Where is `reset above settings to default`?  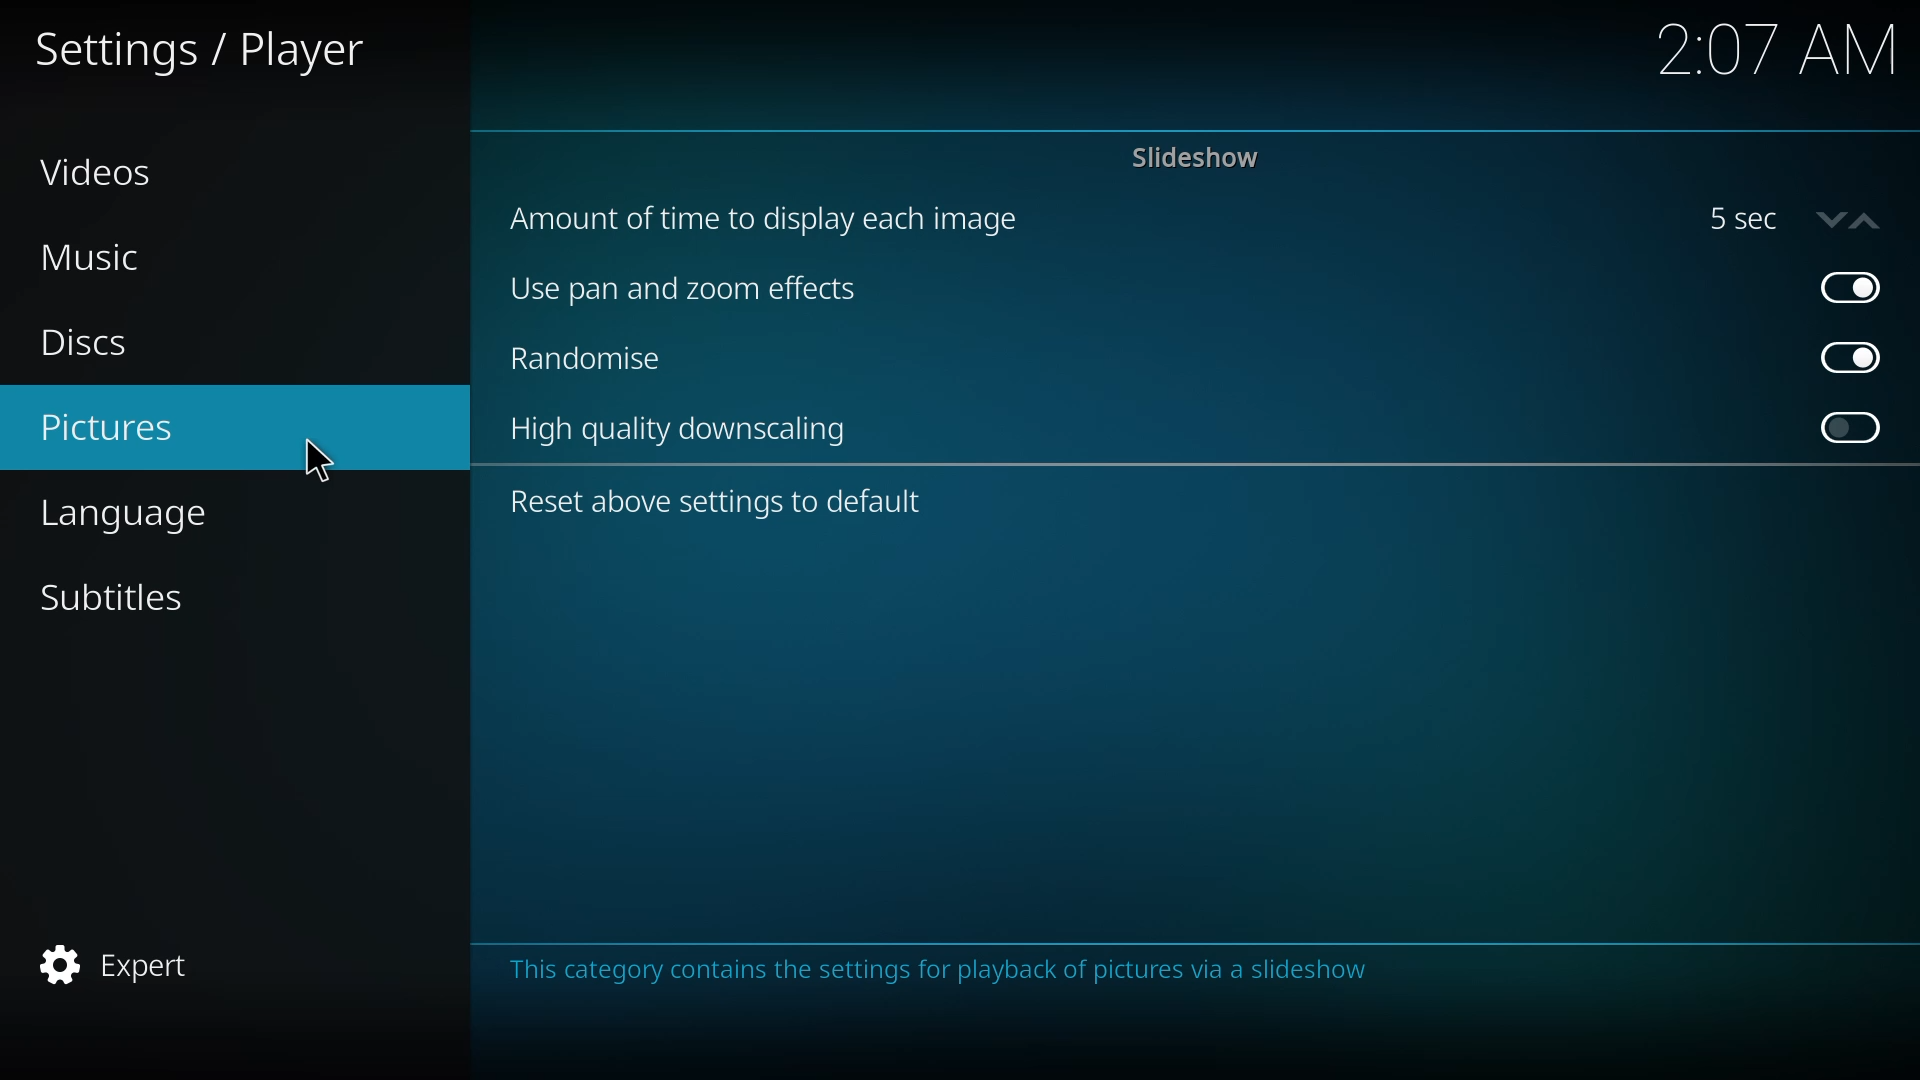
reset above settings to default is located at coordinates (721, 502).